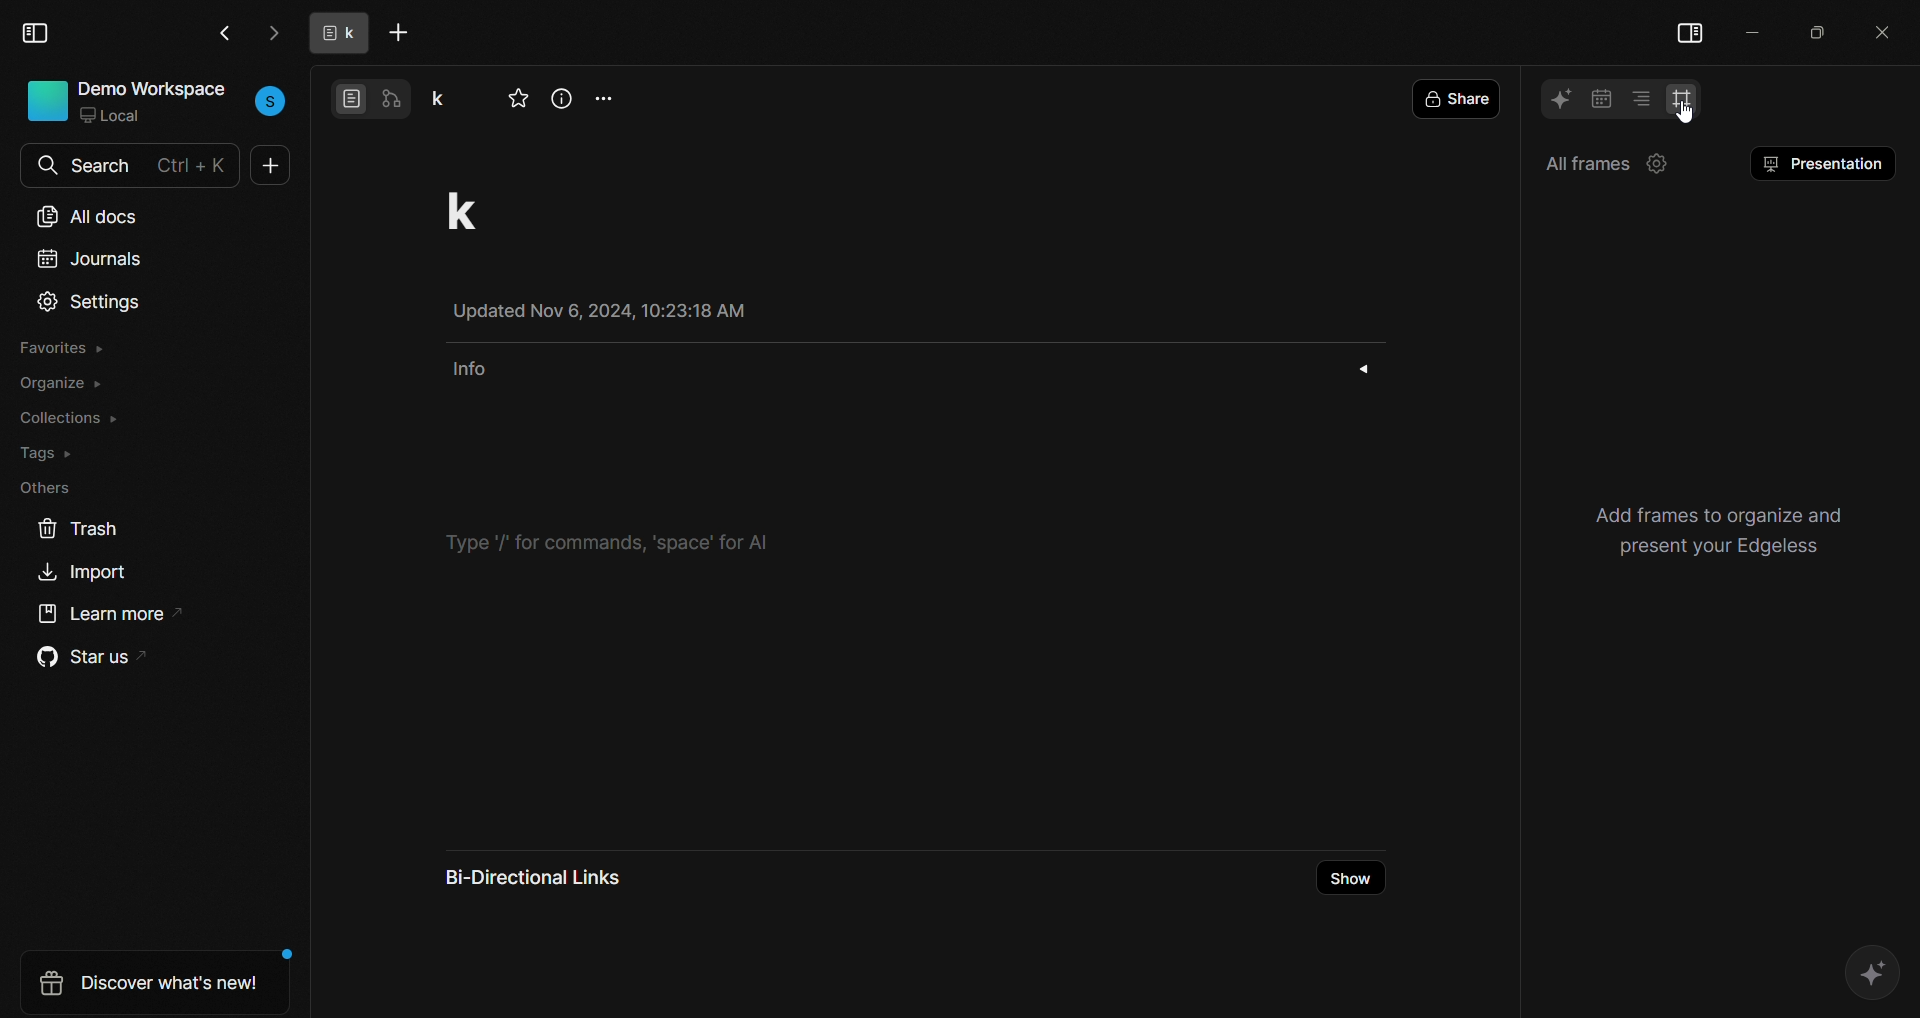 The image size is (1920, 1018). What do you see at coordinates (608, 95) in the screenshot?
I see `more` at bounding box center [608, 95].